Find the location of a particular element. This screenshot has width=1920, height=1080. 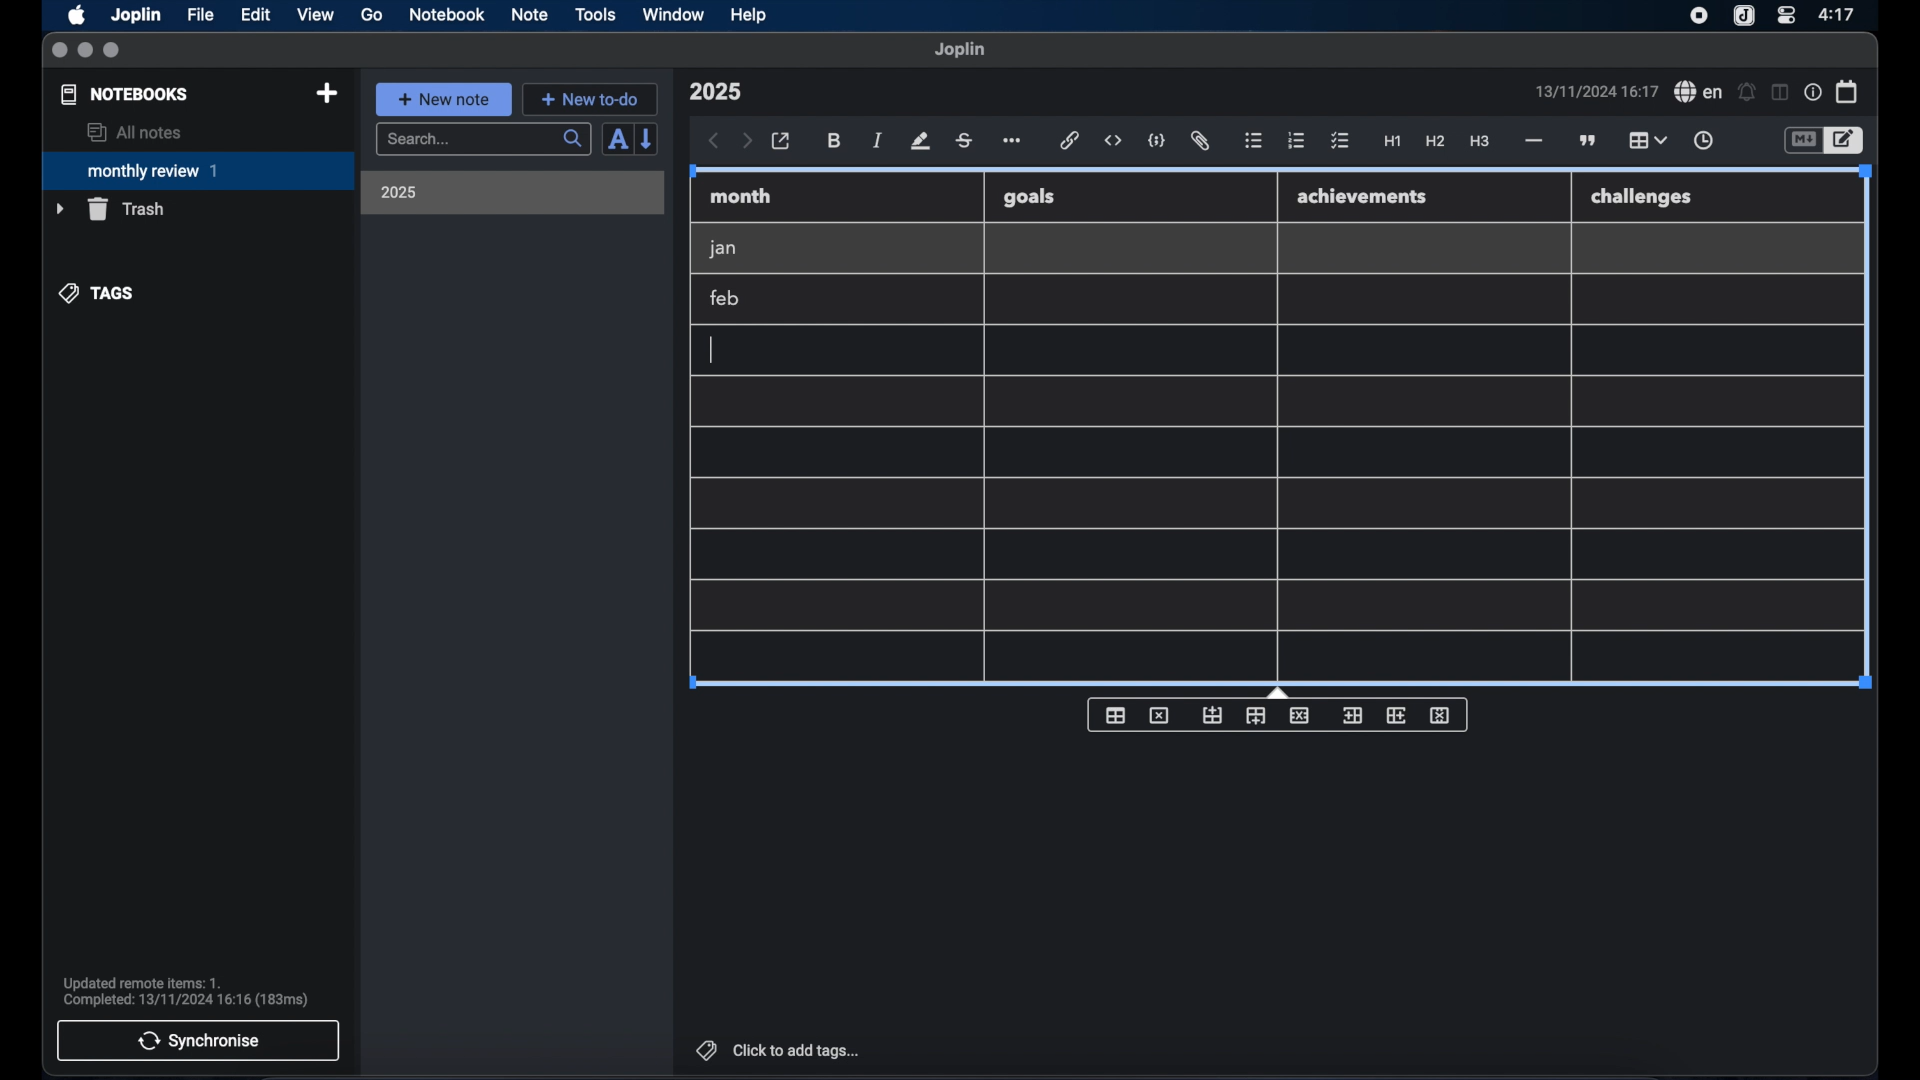

note is located at coordinates (530, 14).